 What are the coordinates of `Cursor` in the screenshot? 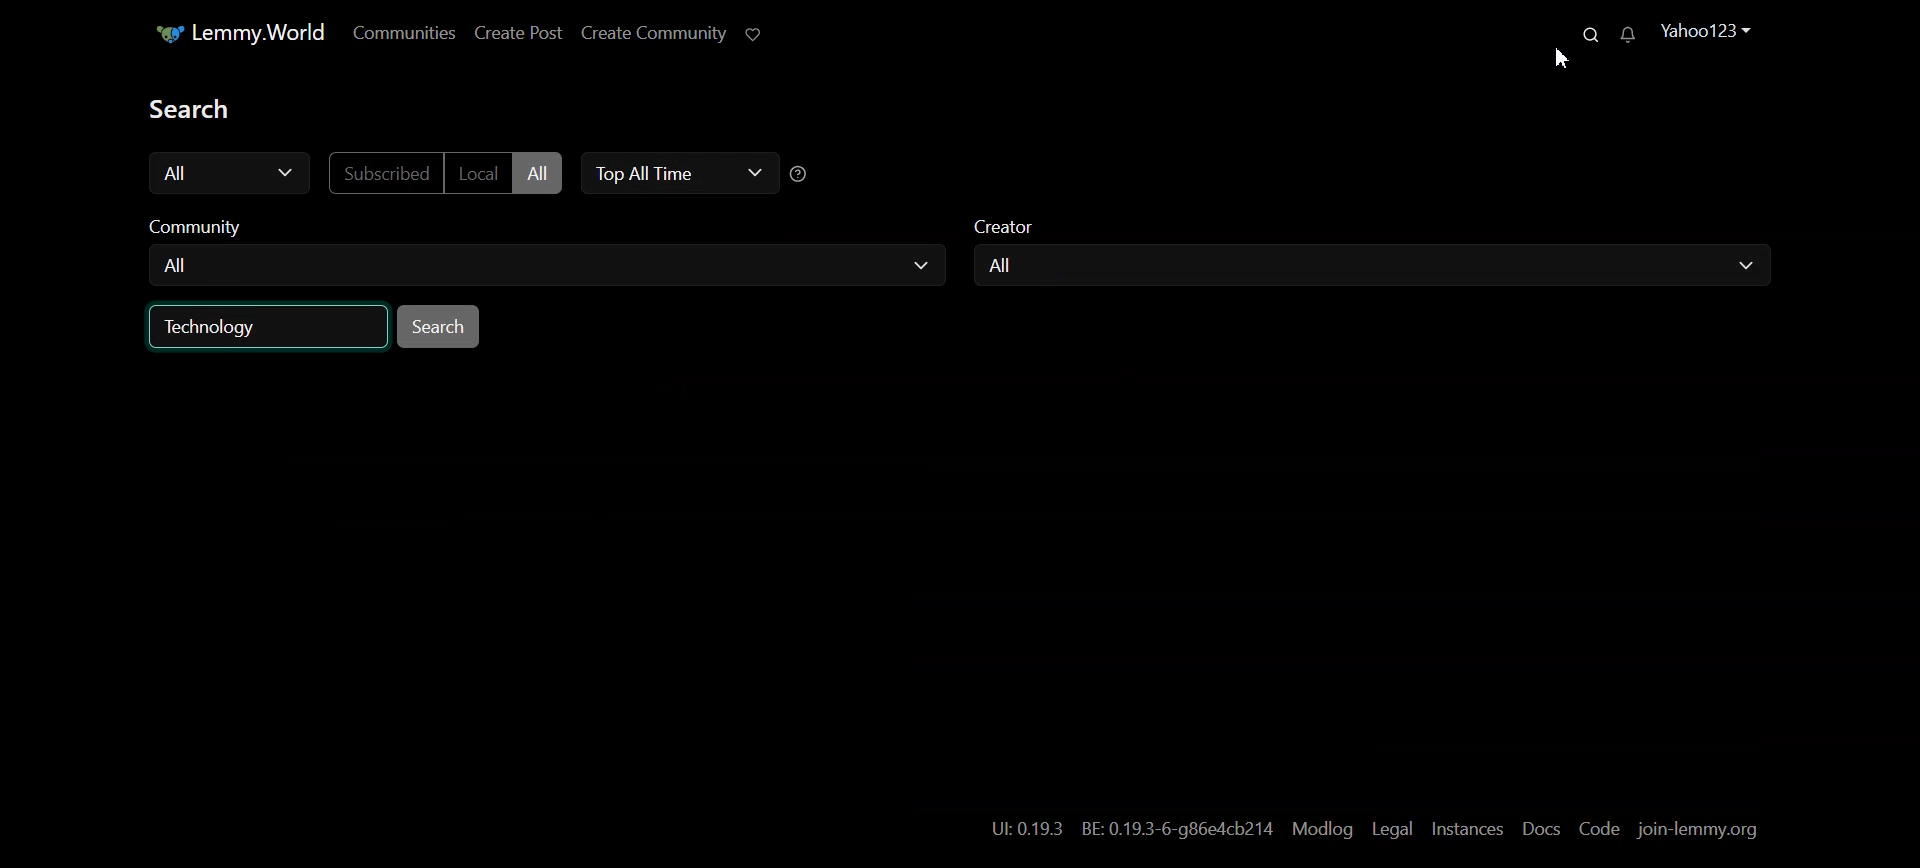 It's located at (1564, 61).